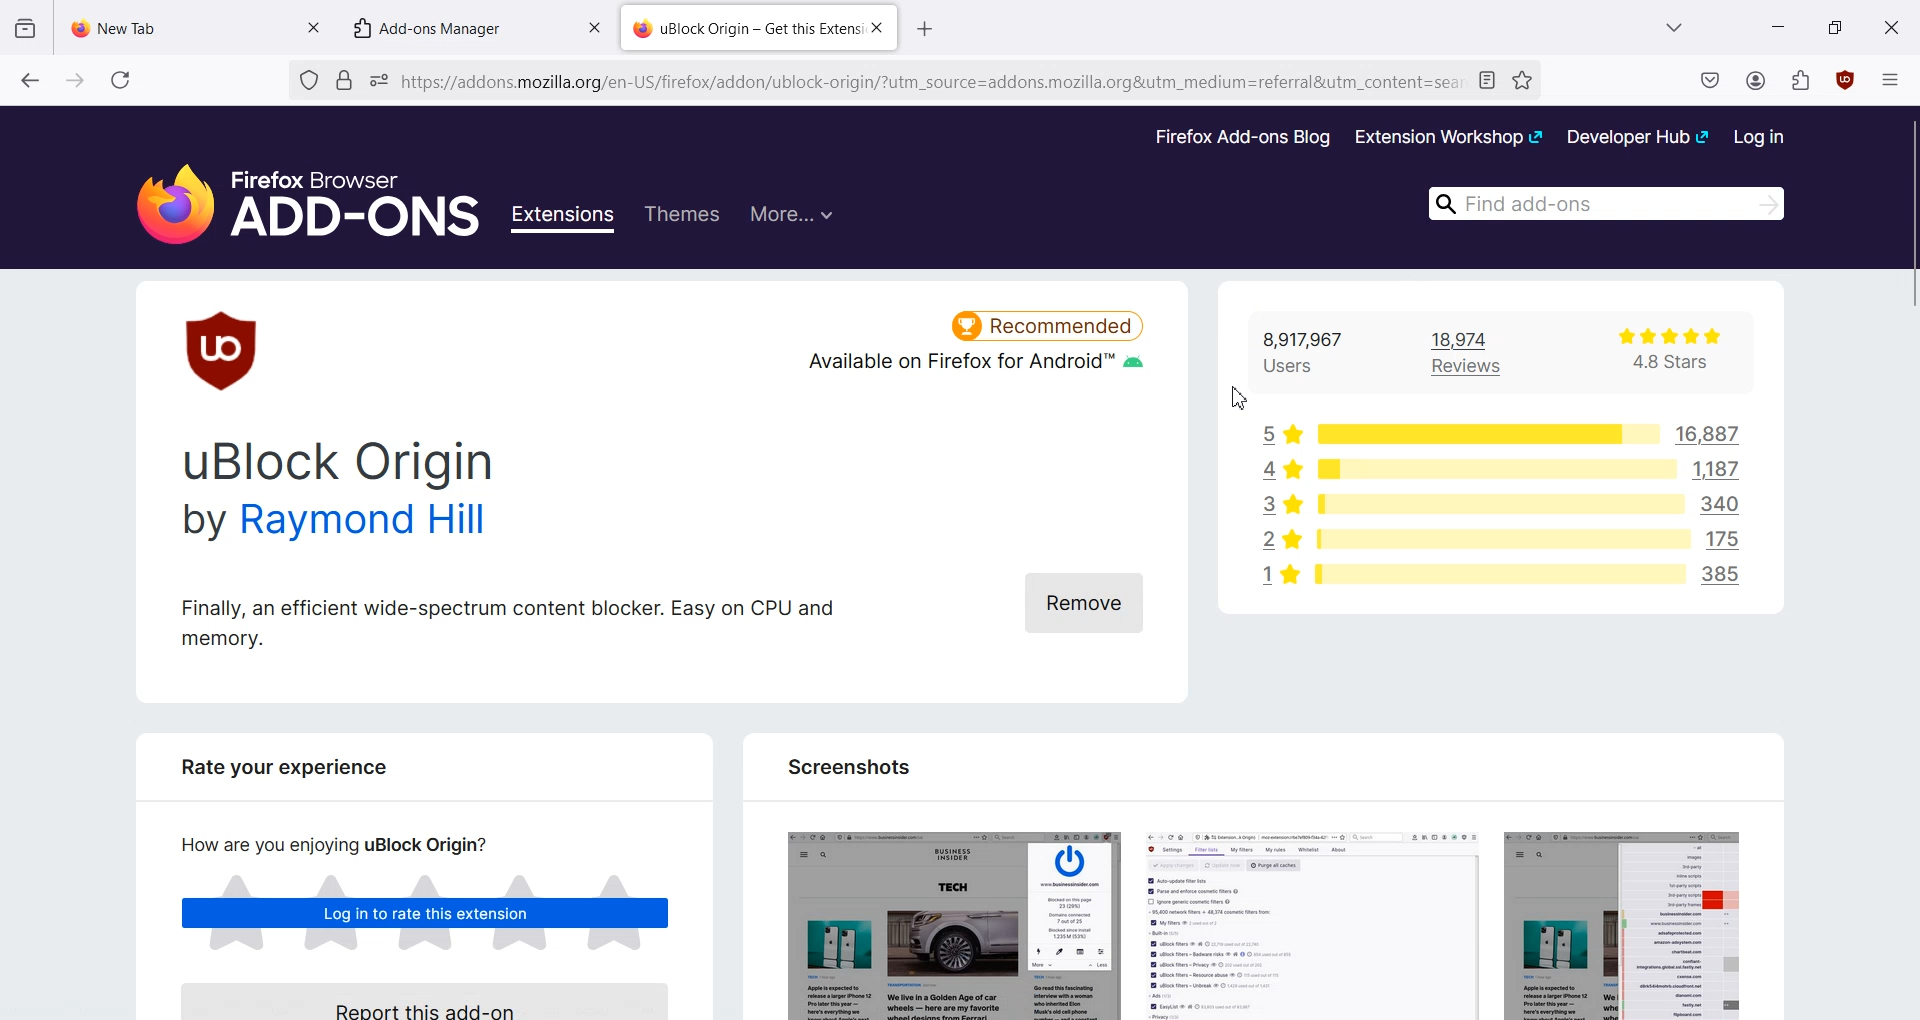  I want to click on New Tab, so click(178, 23).